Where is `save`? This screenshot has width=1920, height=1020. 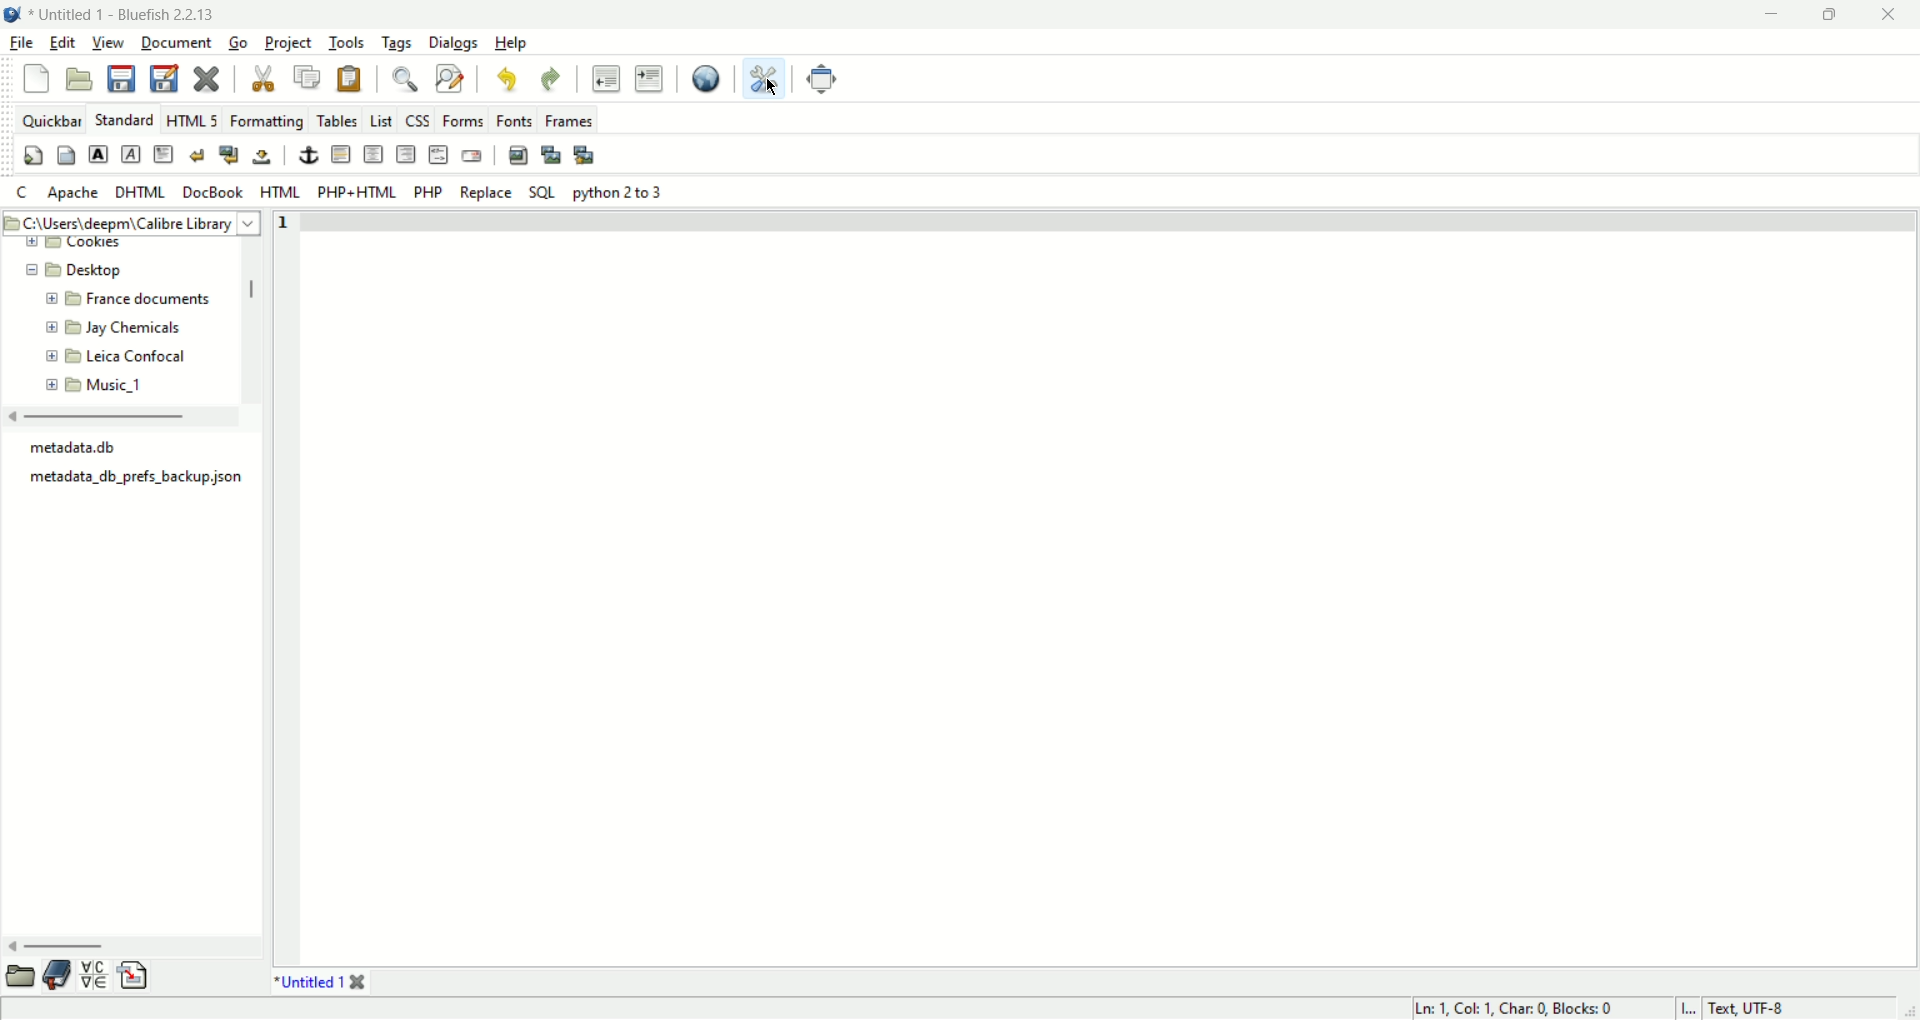 save is located at coordinates (121, 79).